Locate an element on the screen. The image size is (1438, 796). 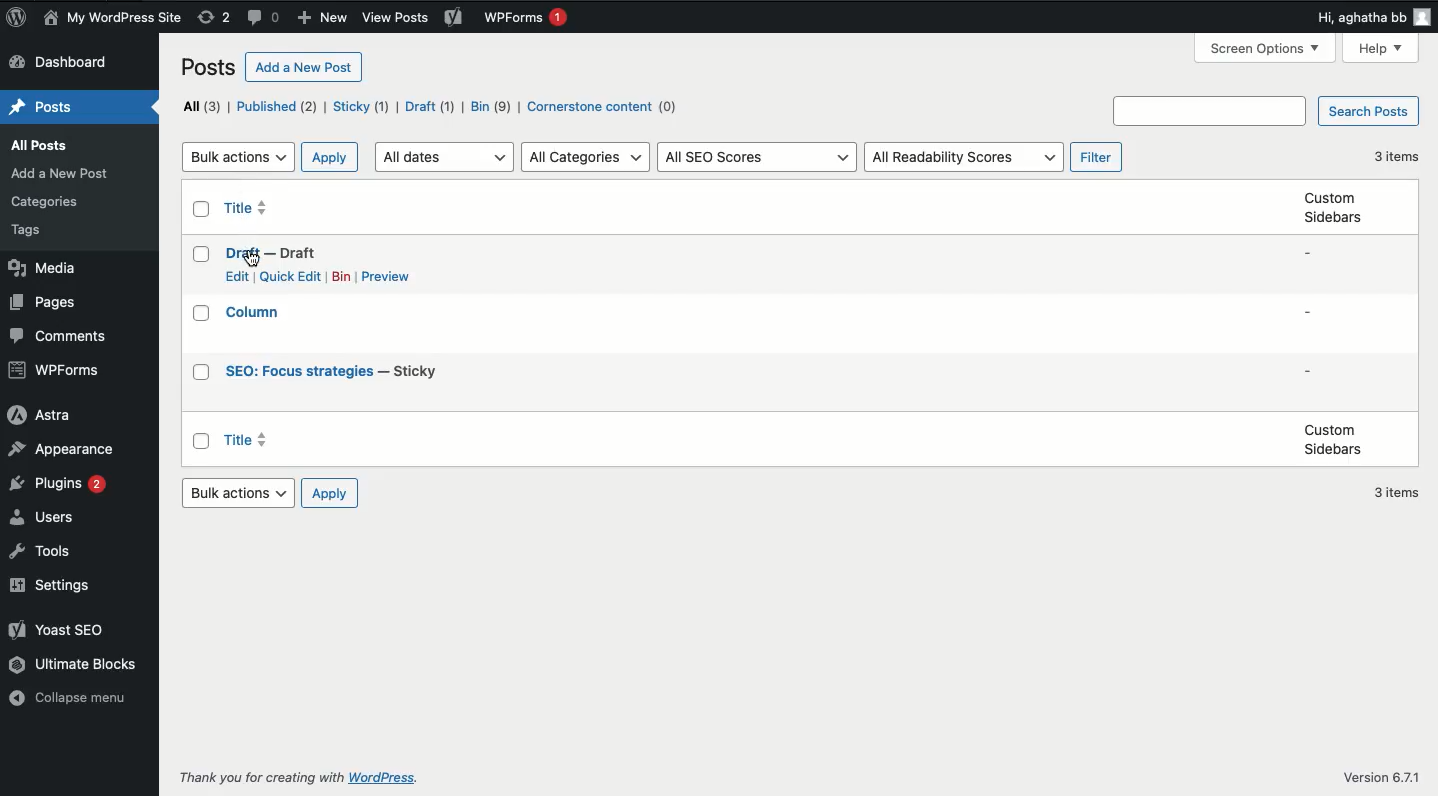
WPForms is located at coordinates (57, 370).